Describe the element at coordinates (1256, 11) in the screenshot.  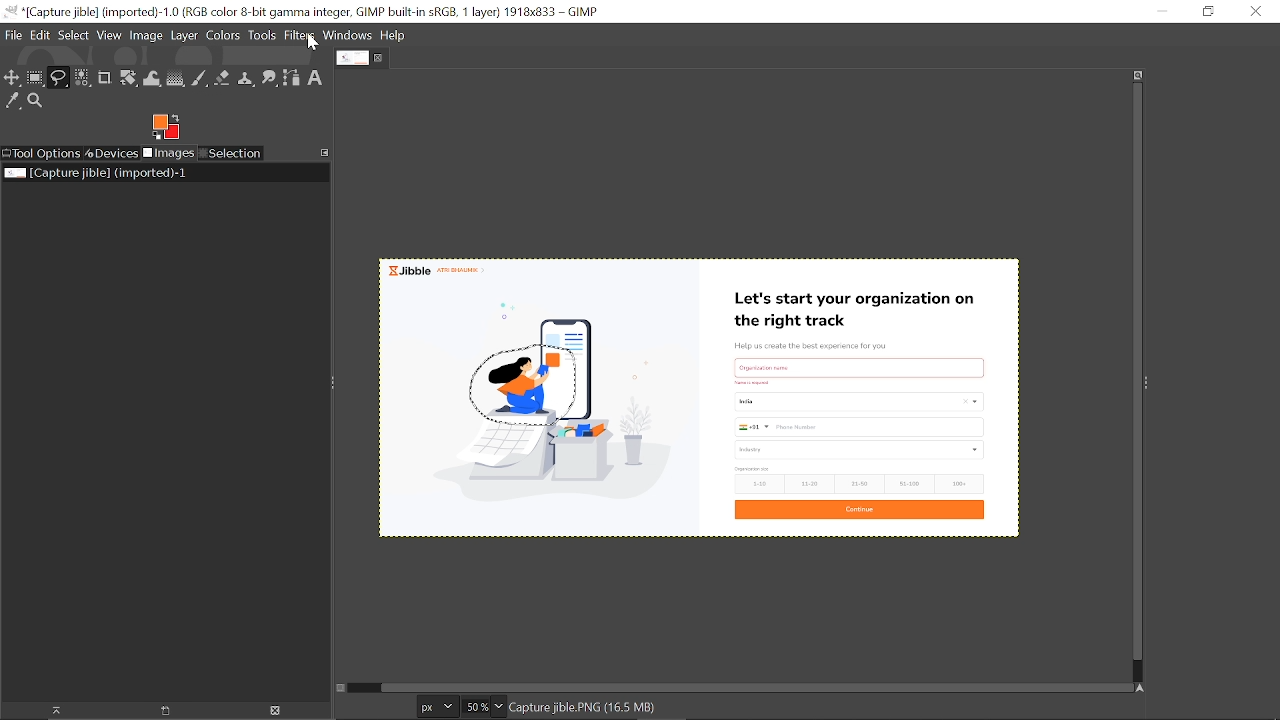
I see `Close` at that location.